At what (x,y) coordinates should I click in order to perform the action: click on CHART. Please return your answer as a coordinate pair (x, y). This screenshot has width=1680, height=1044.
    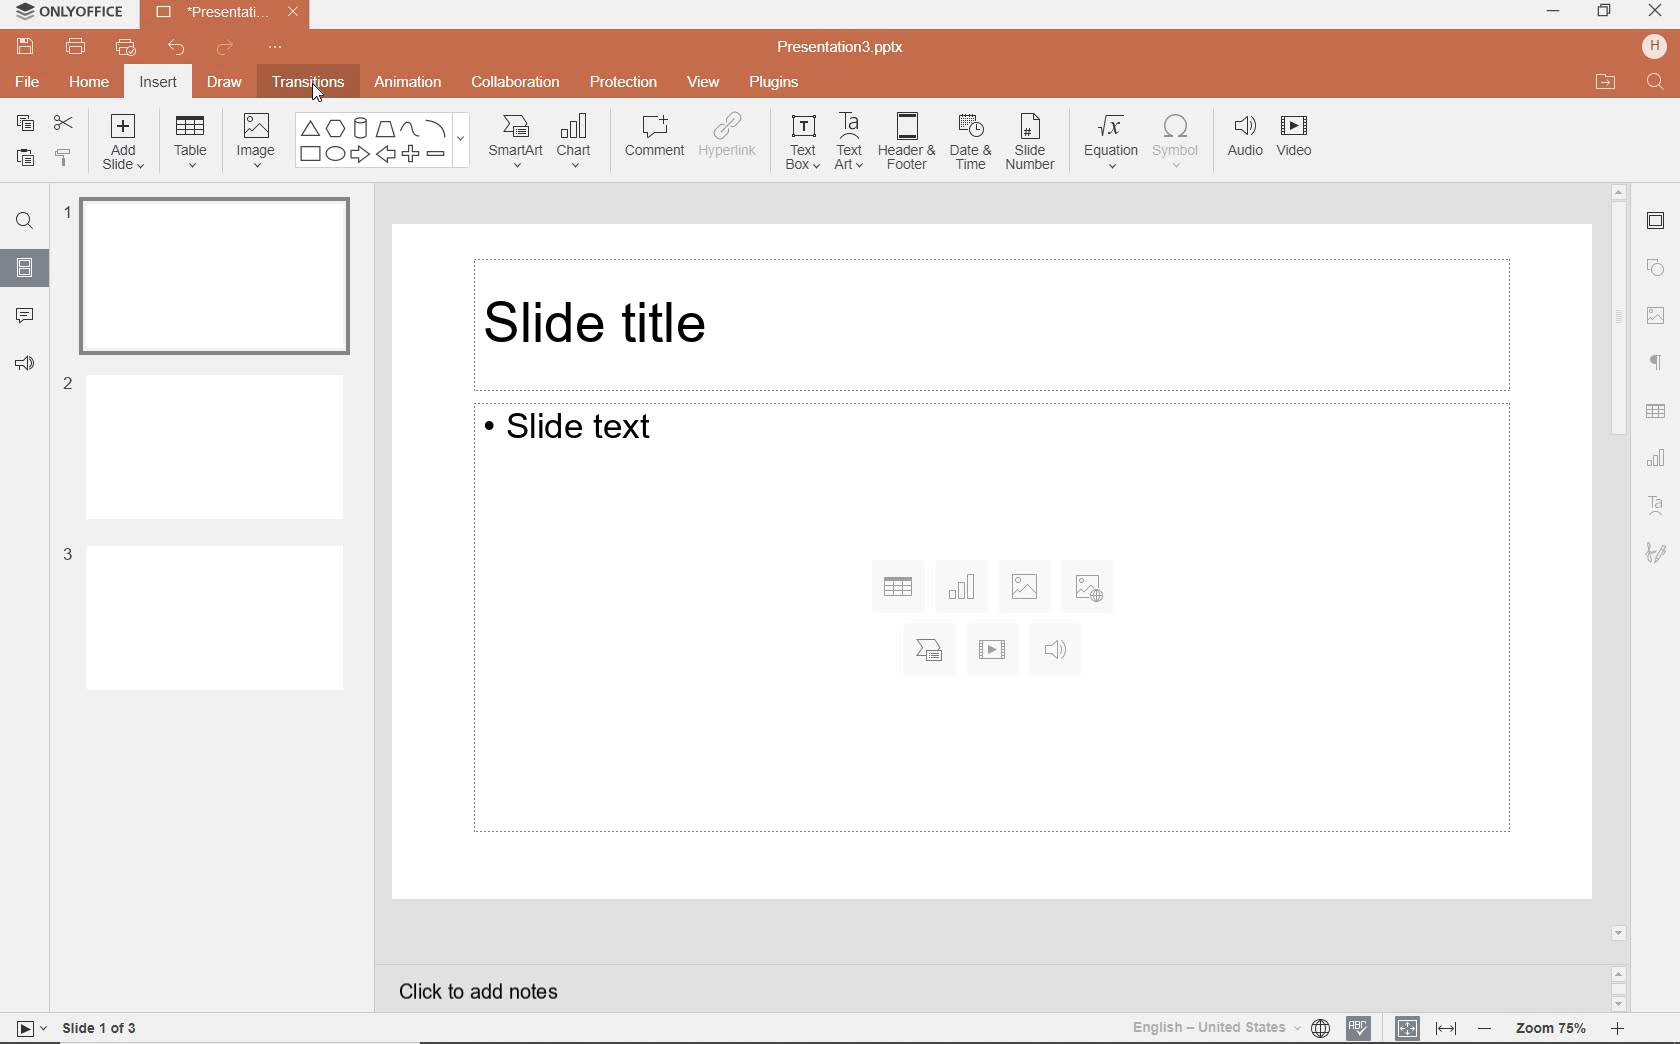
    Looking at the image, I should click on (575, 142).